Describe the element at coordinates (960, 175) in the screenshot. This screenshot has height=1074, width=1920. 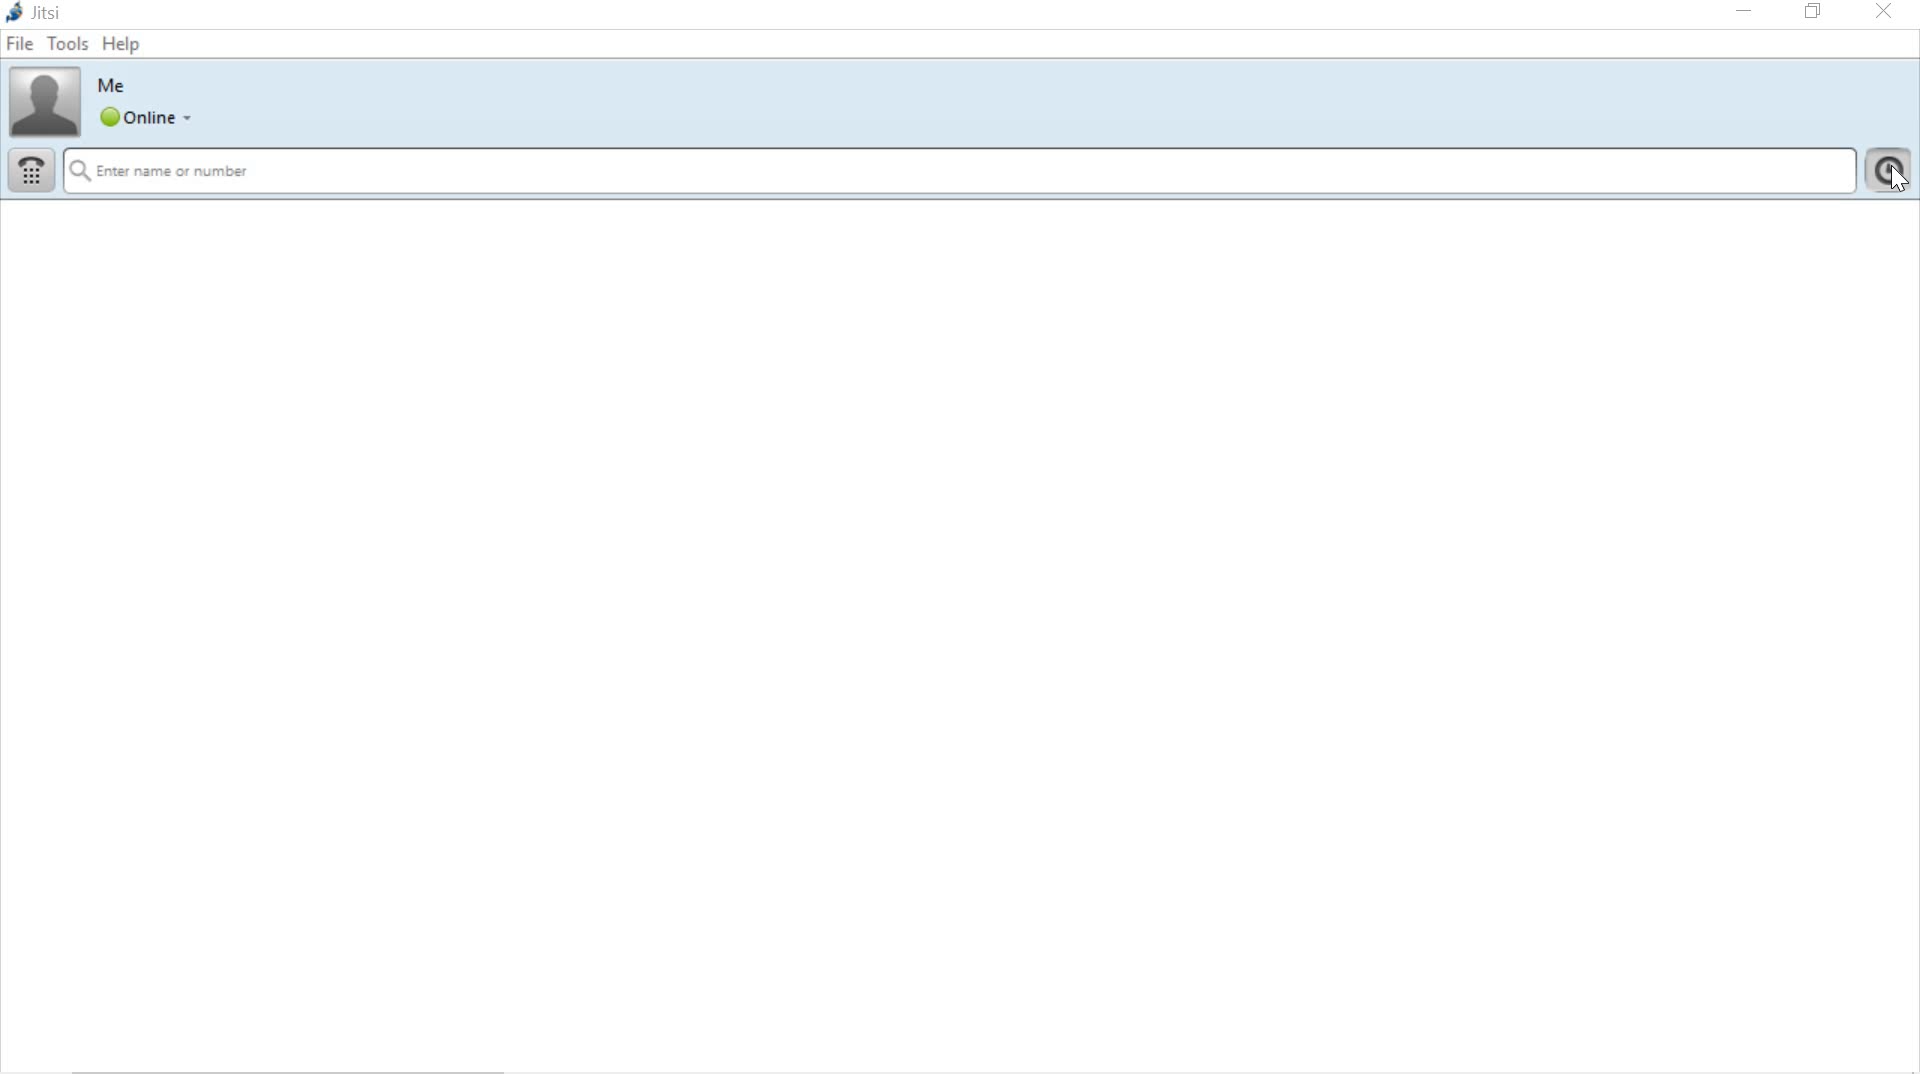
I see `search name or contact` at that location.